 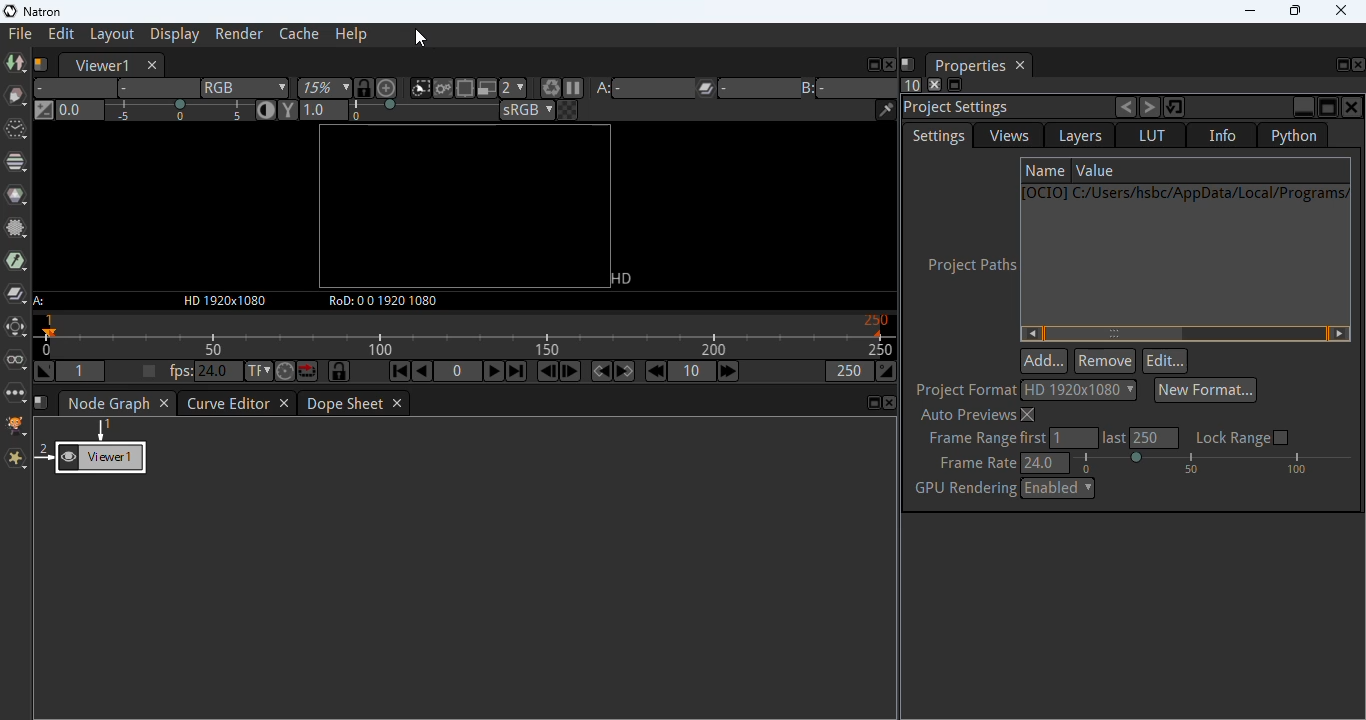 What do you see at coordinates (42, 371) in the screenshot?
I see `set the playback in point at the current frame.` at bounding box center [42, 371].